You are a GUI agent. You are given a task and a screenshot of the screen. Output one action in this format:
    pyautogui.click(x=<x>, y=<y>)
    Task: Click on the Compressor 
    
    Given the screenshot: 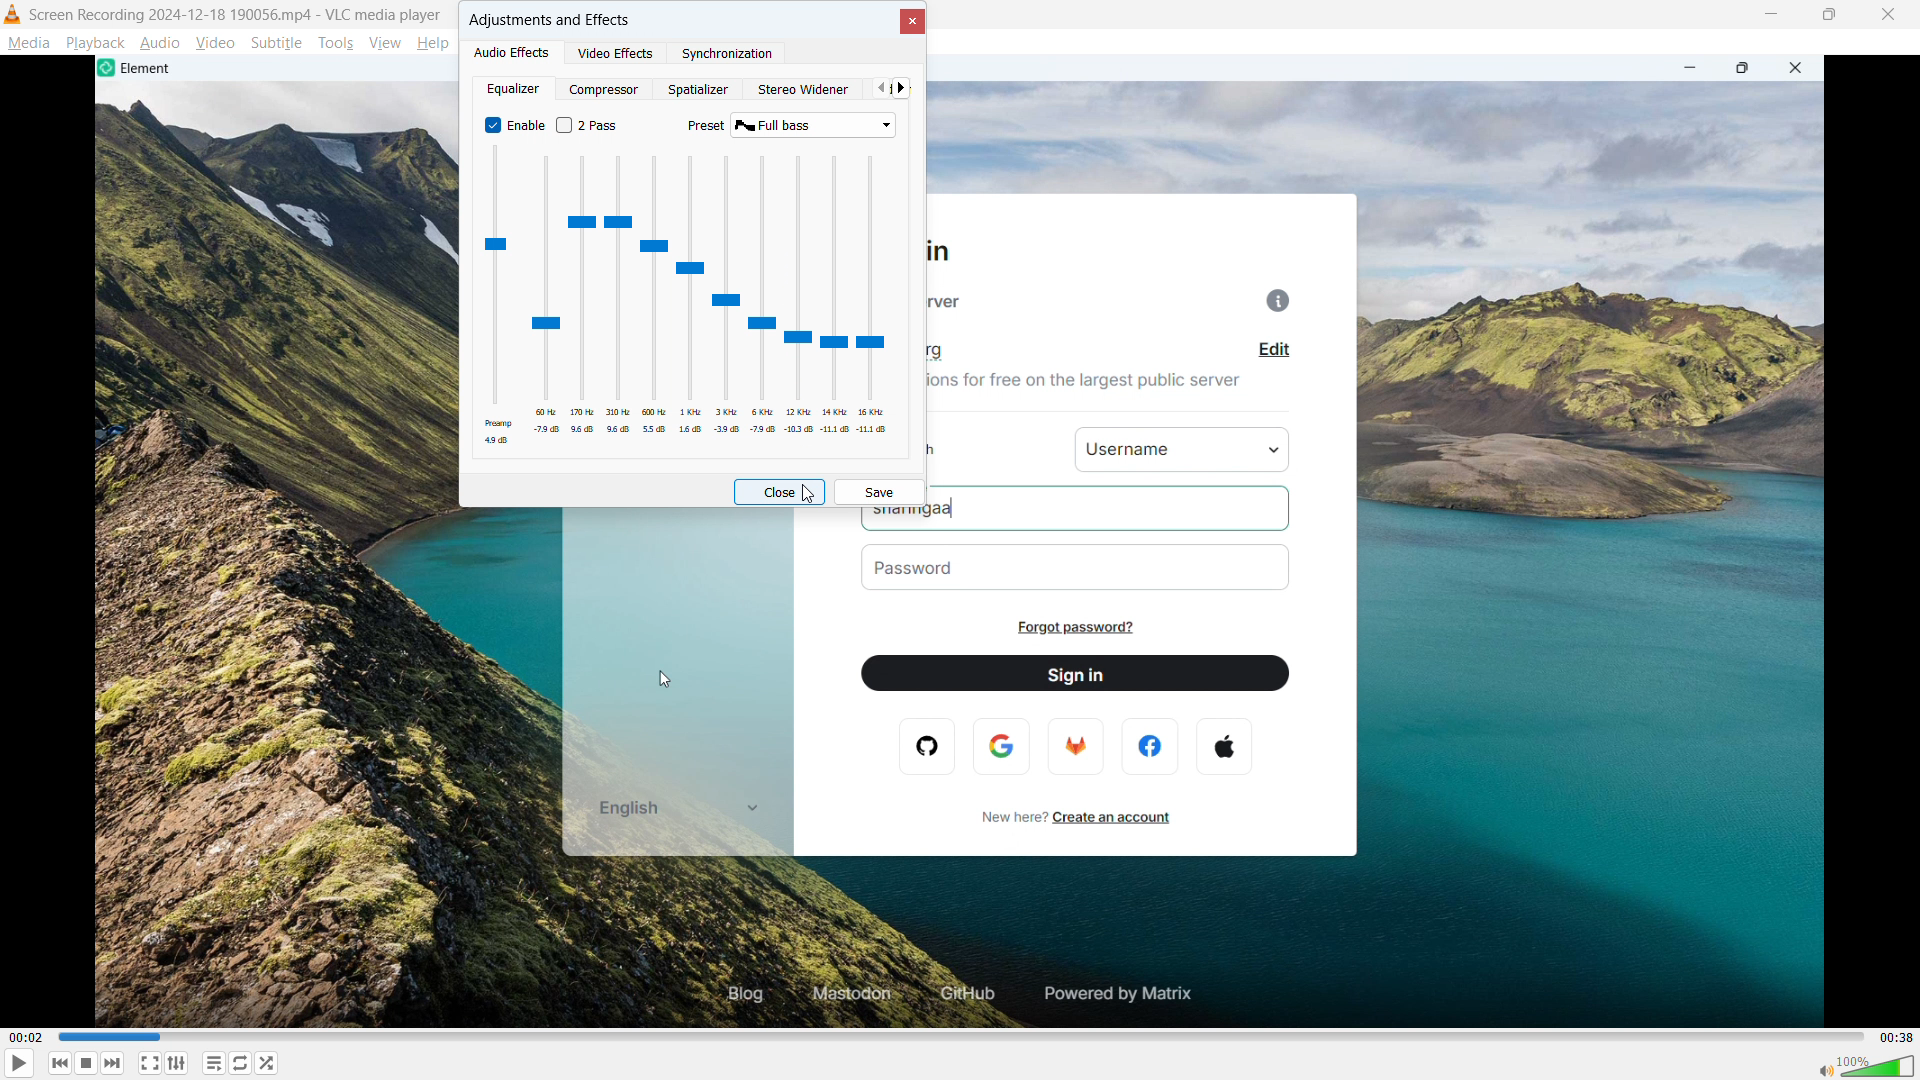 What is the action you would take?
    pyautogui.click(x=607, y=88)
    